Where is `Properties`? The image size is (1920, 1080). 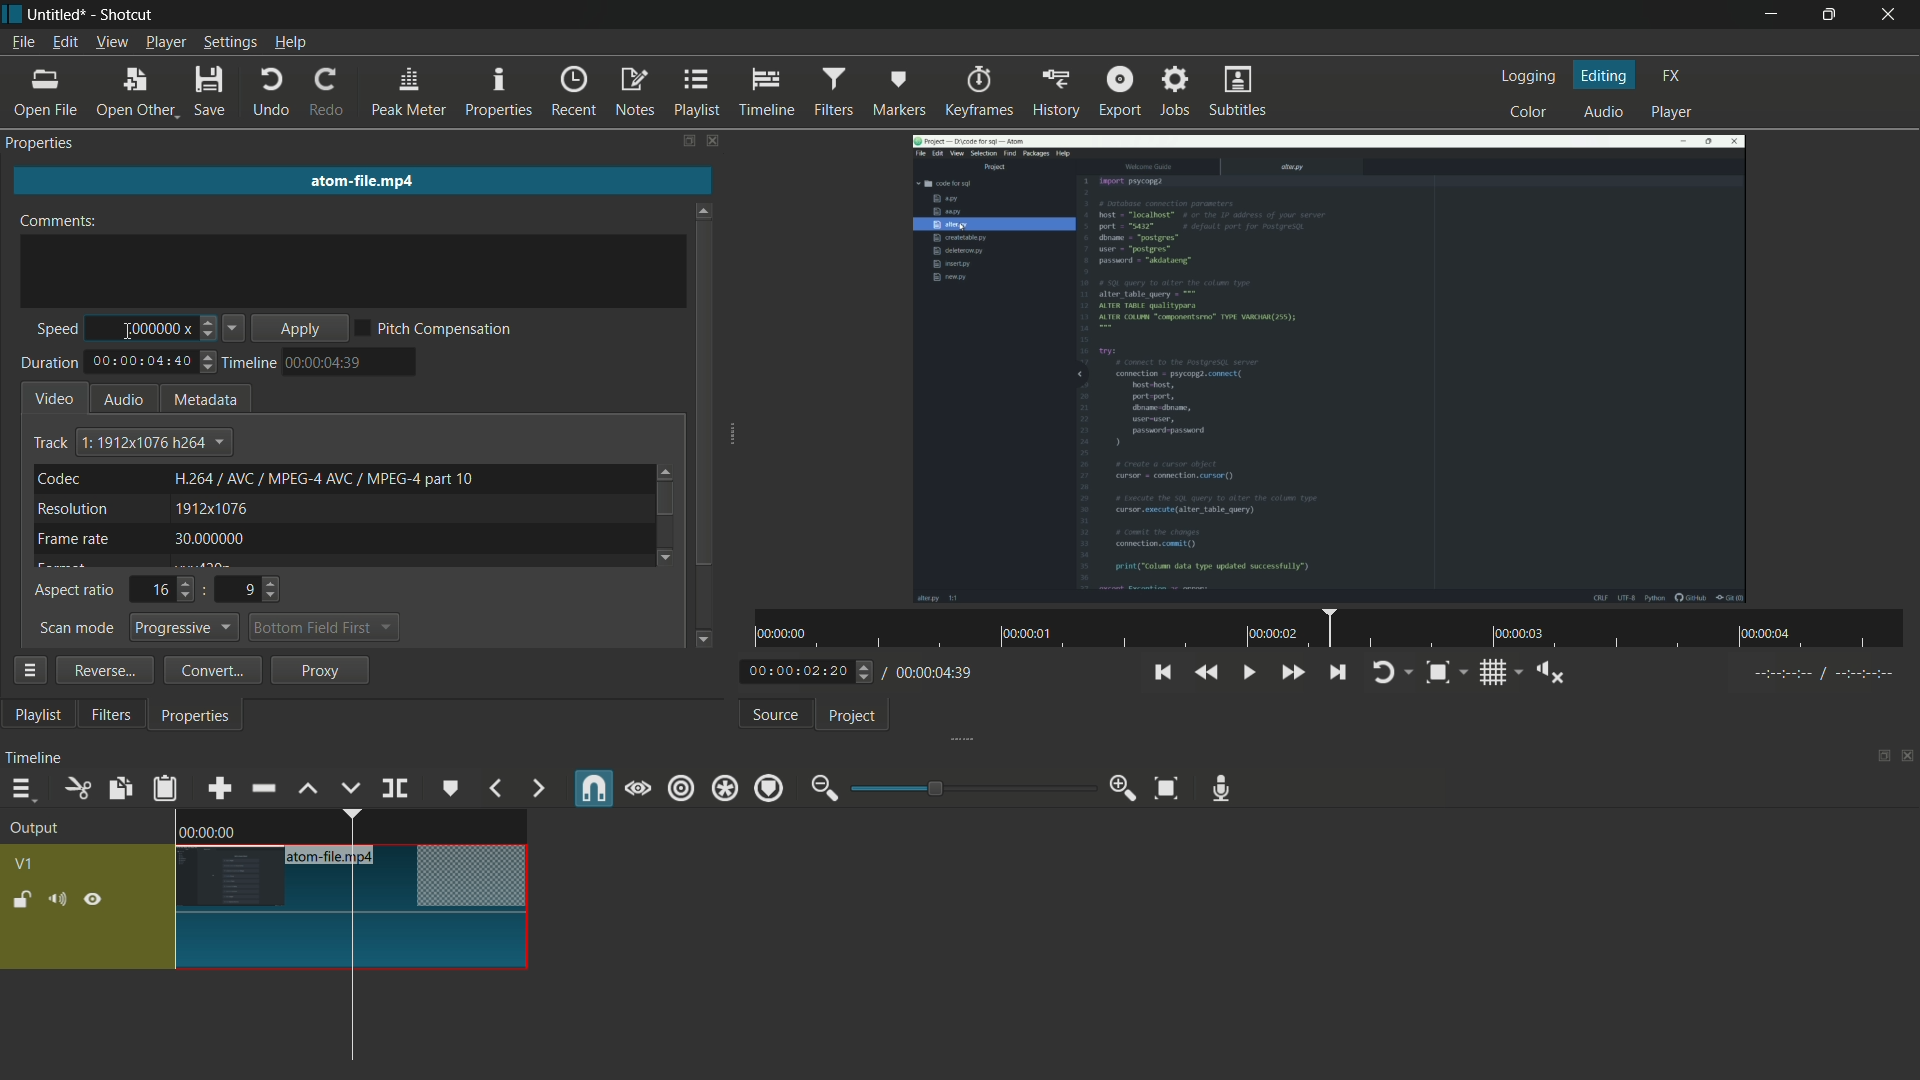 Properties is located at coordinates (49, 143).